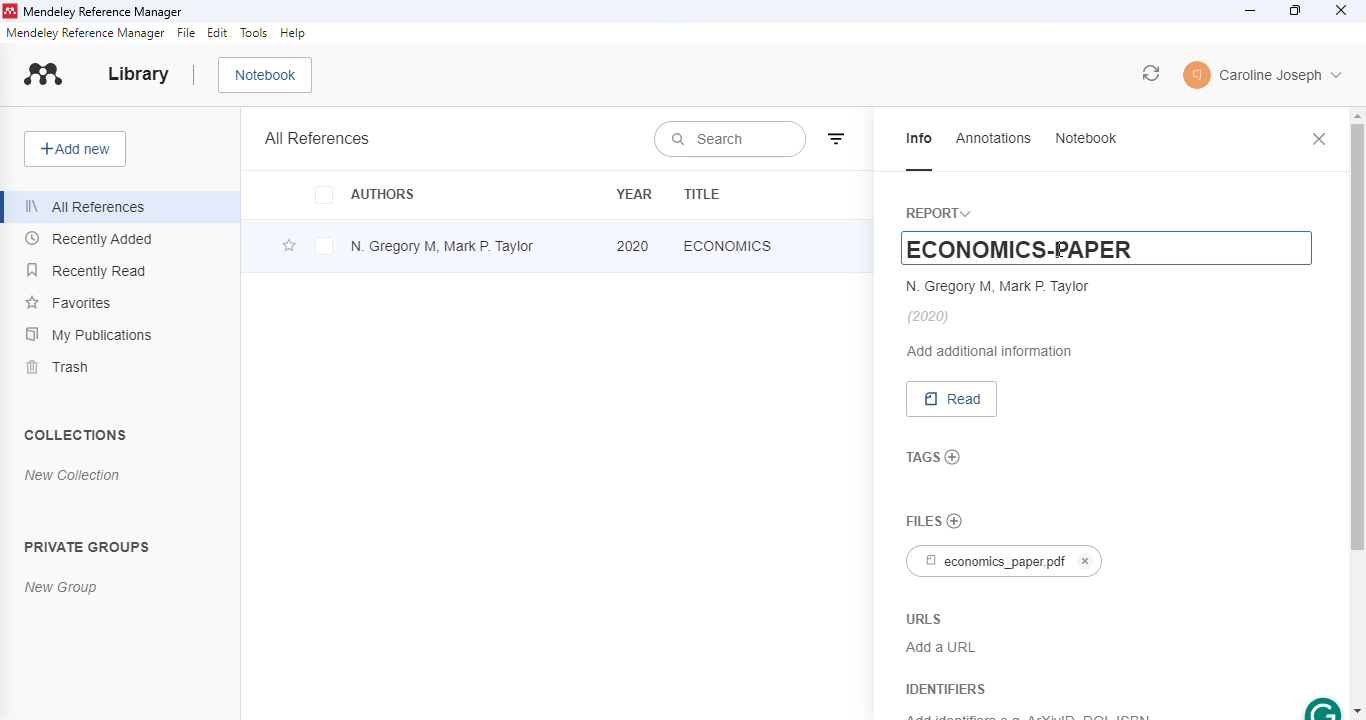 The height and width of the screenshot is (720, 1366). What do you see at coordinates (942, 212) in the screenshot?
I see `report` at bounding box center [942, 212].